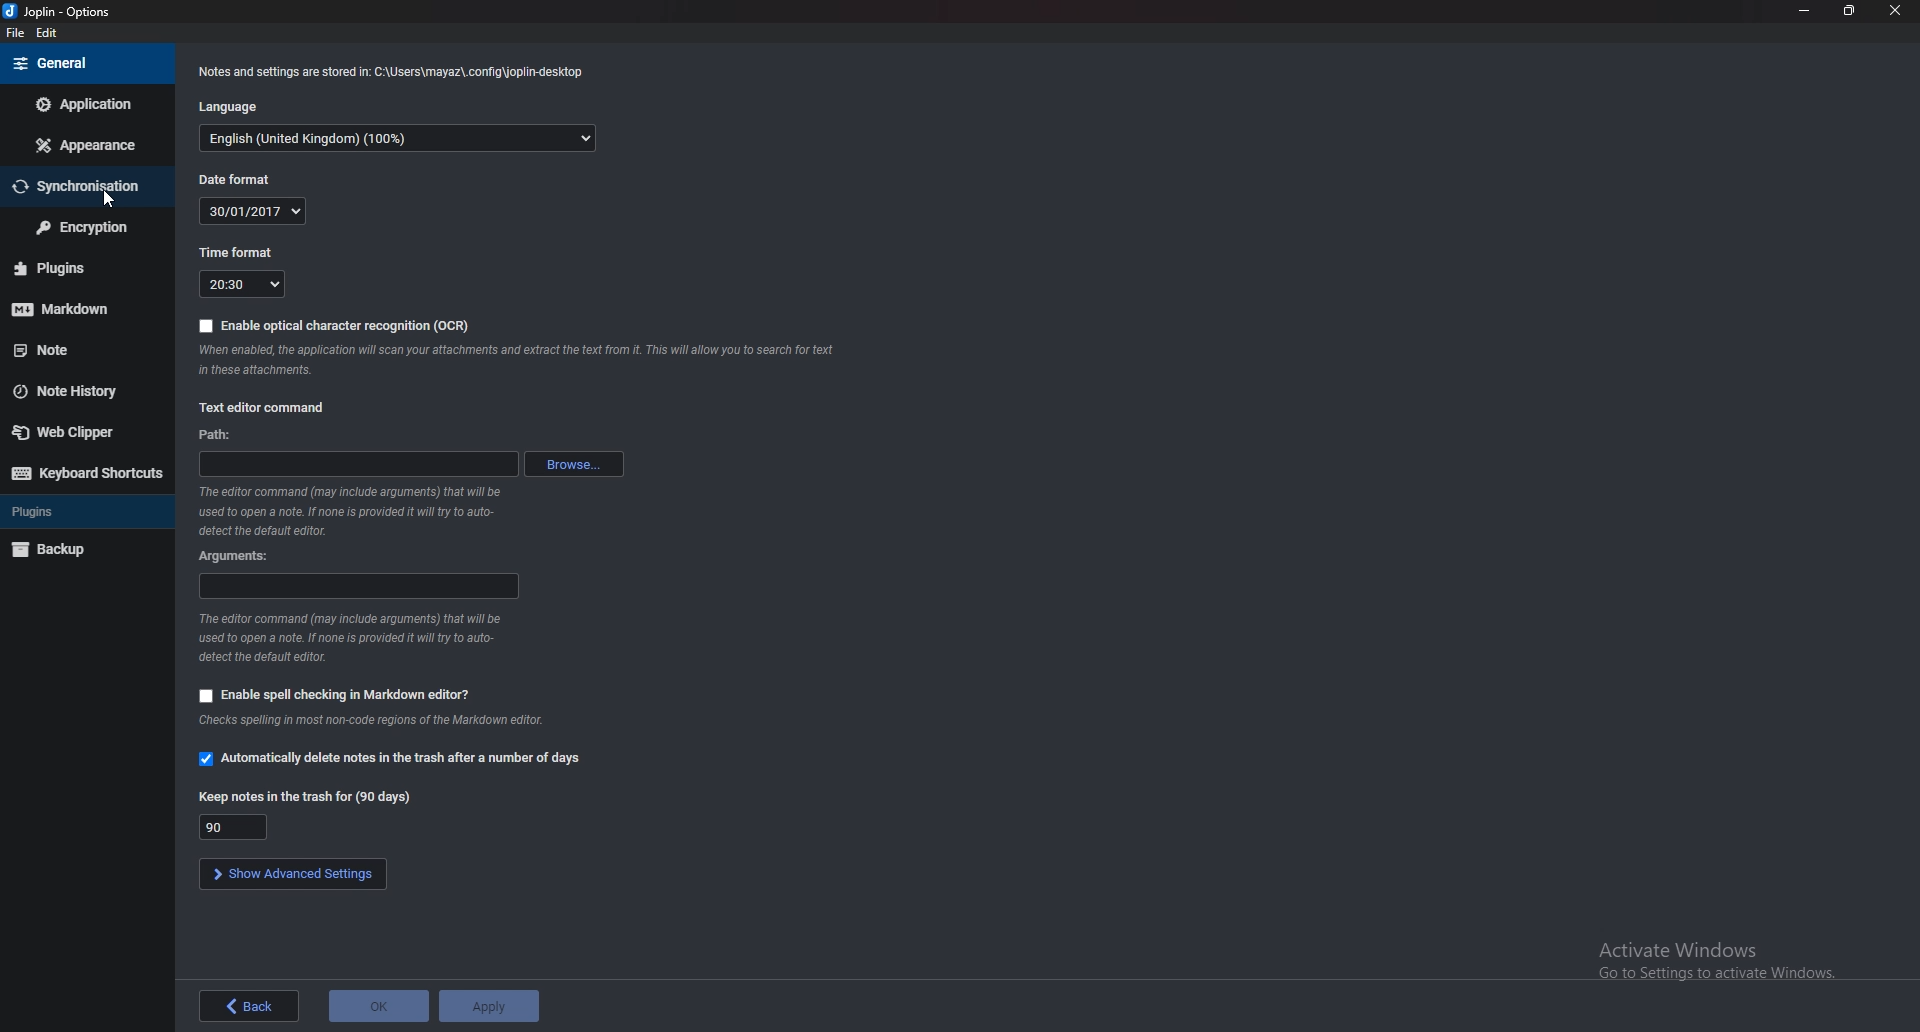 The width and height of the screenshot is (1920, 1032). I want to click on info, so click(352, 637).